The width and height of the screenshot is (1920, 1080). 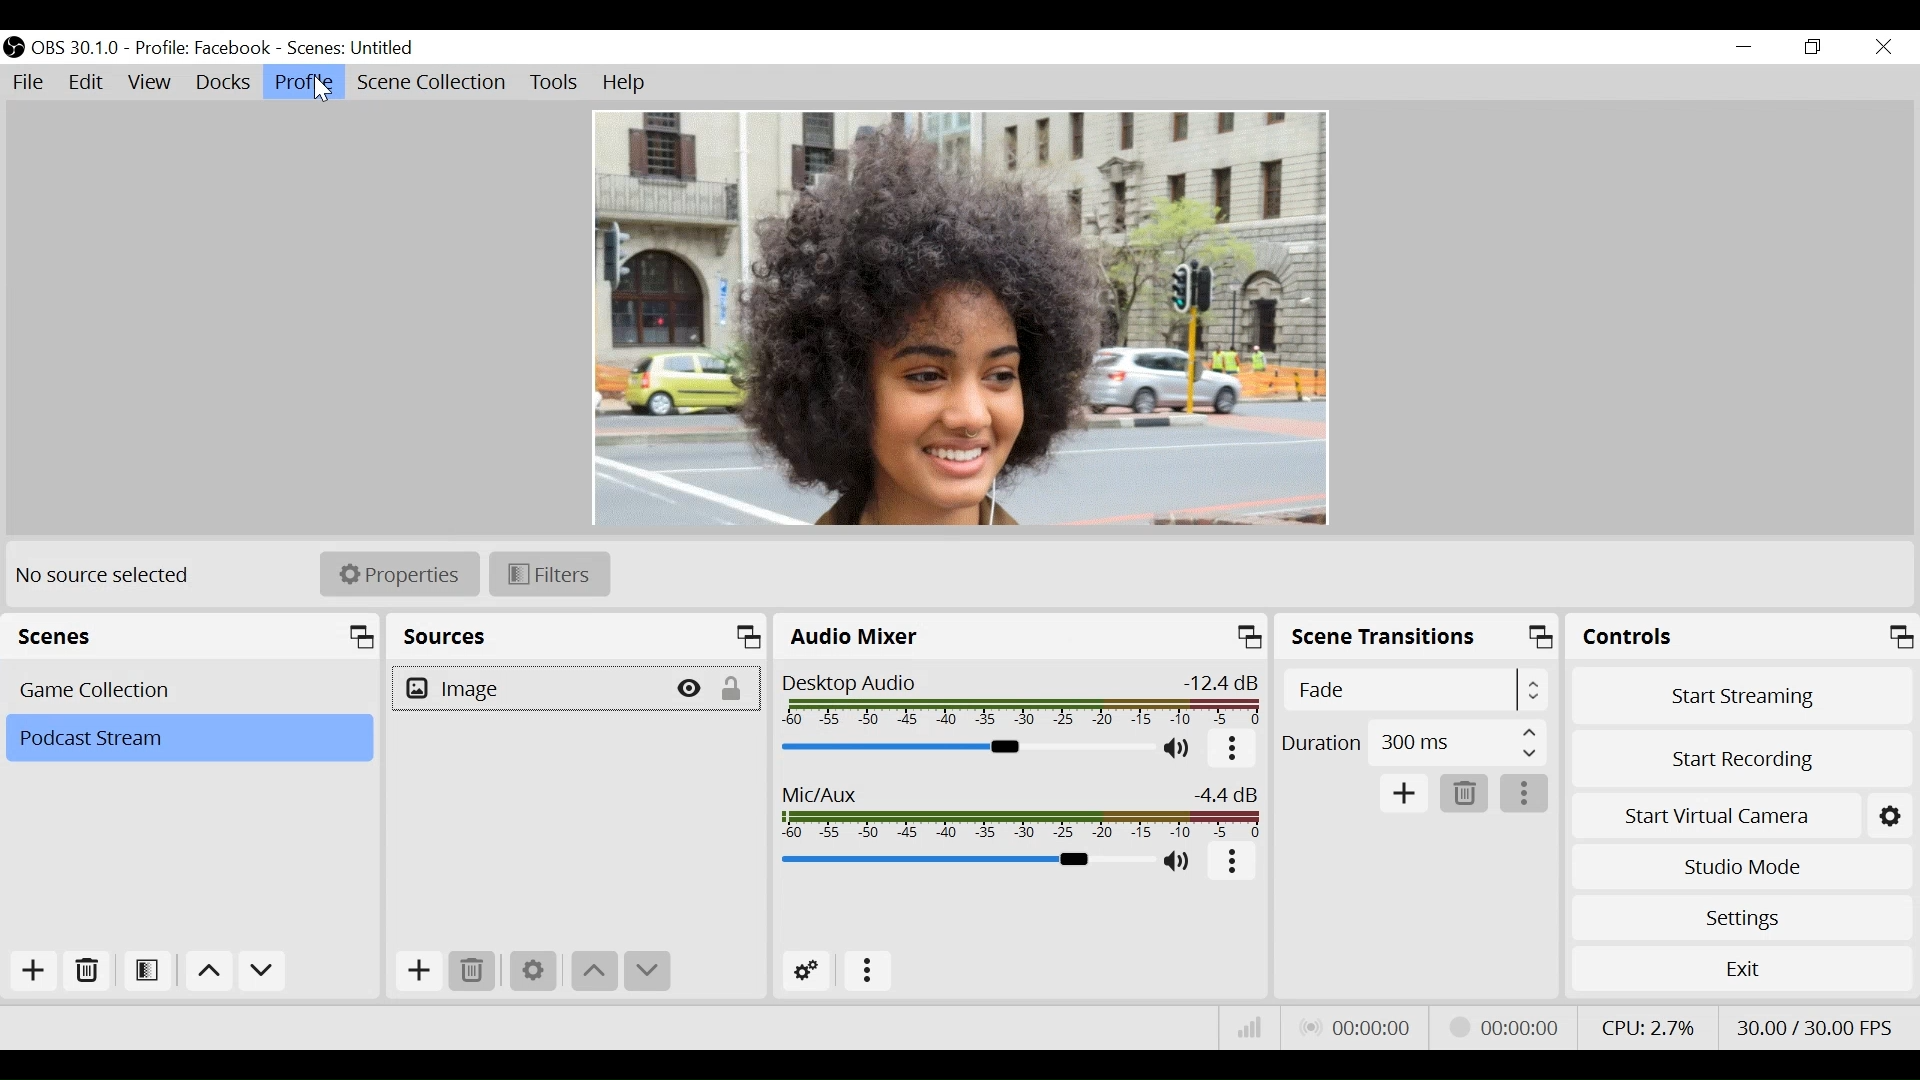 I want to click on Settings, so click(x=1745, y=919).